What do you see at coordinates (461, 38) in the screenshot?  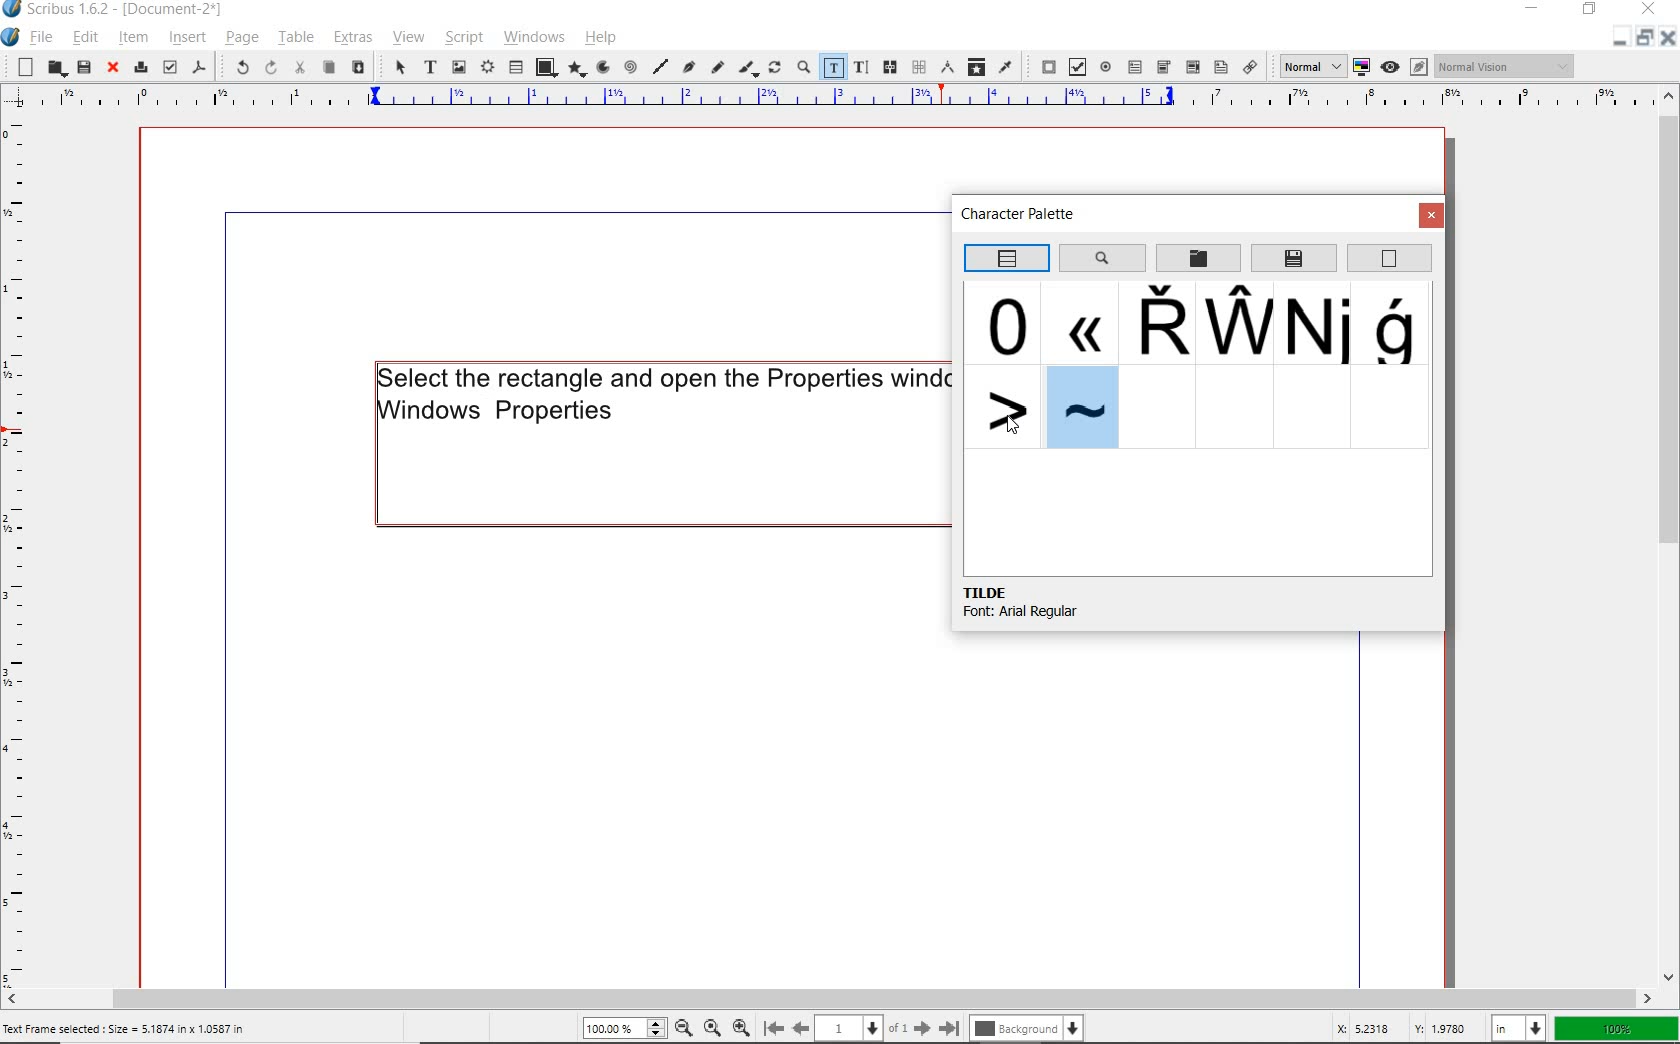 I see `script` at bounding box center [461, 38].